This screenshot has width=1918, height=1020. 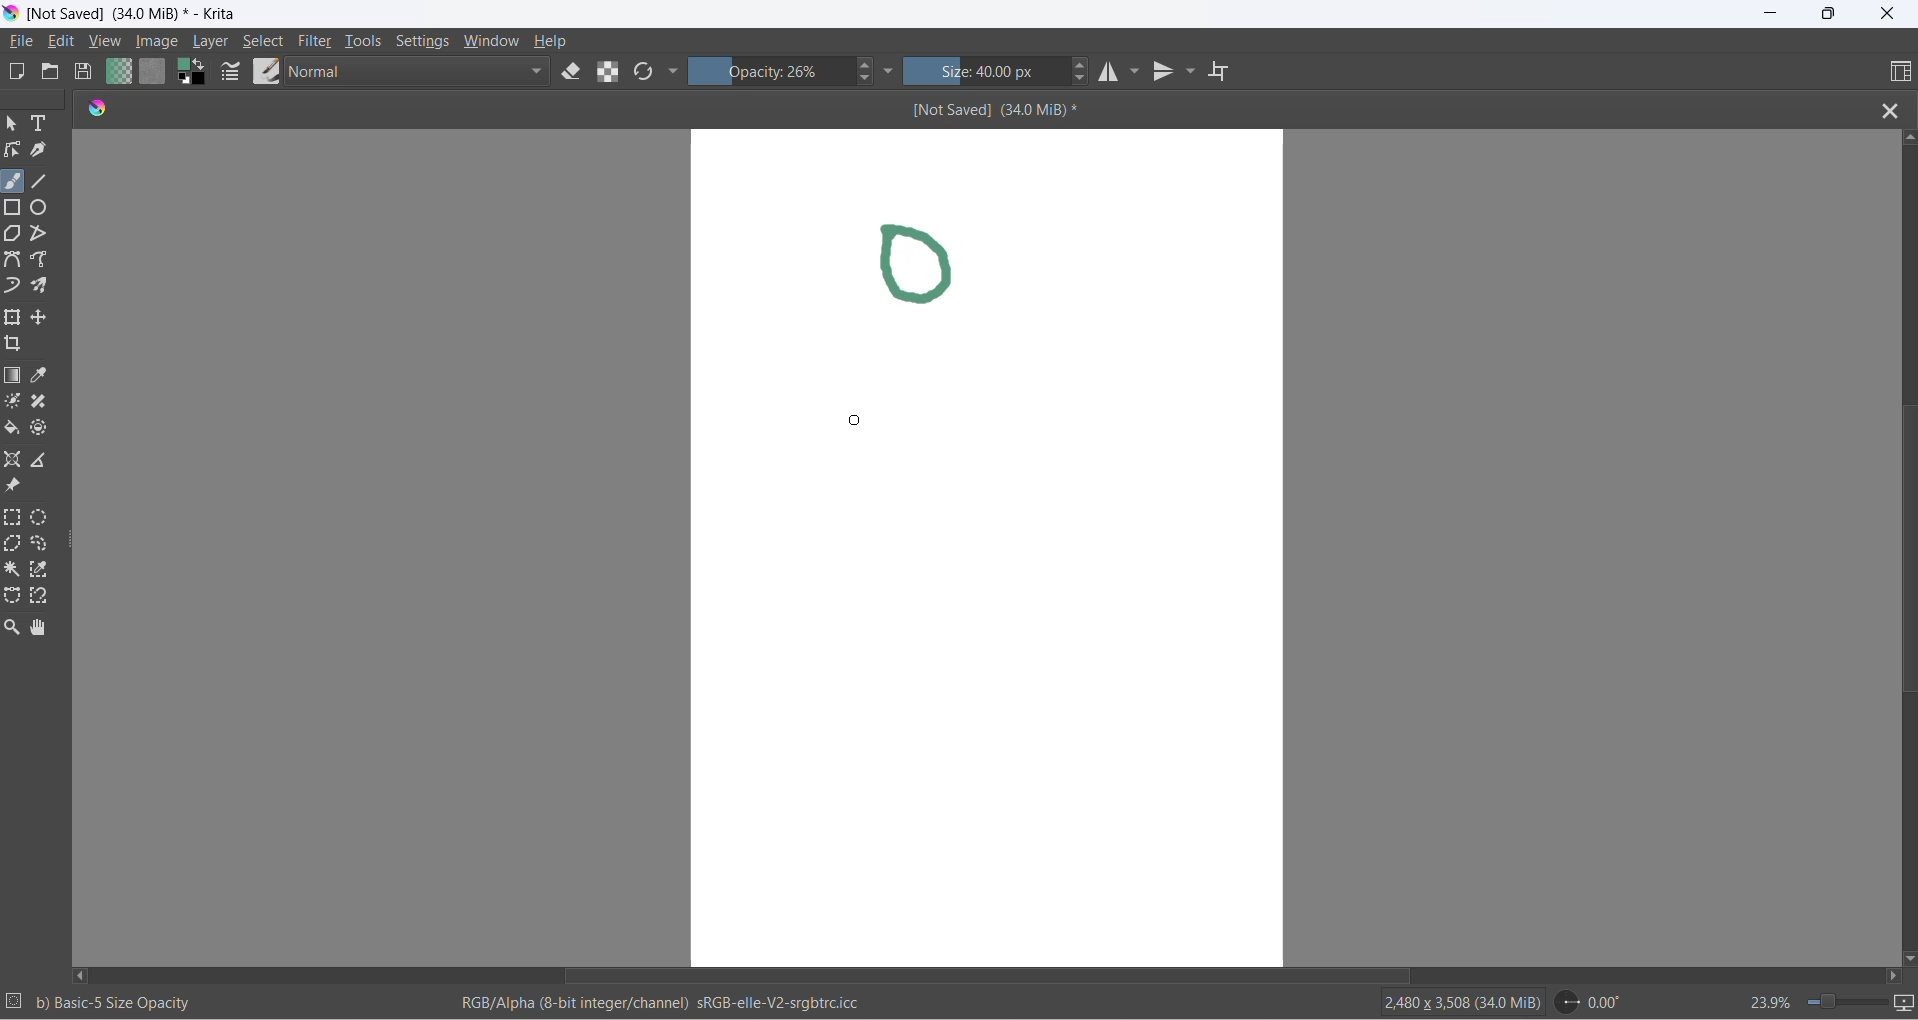 What do you see at coordinates (420, 42) in the screenshot?
I see `settings` at bounding box center [420, 42].